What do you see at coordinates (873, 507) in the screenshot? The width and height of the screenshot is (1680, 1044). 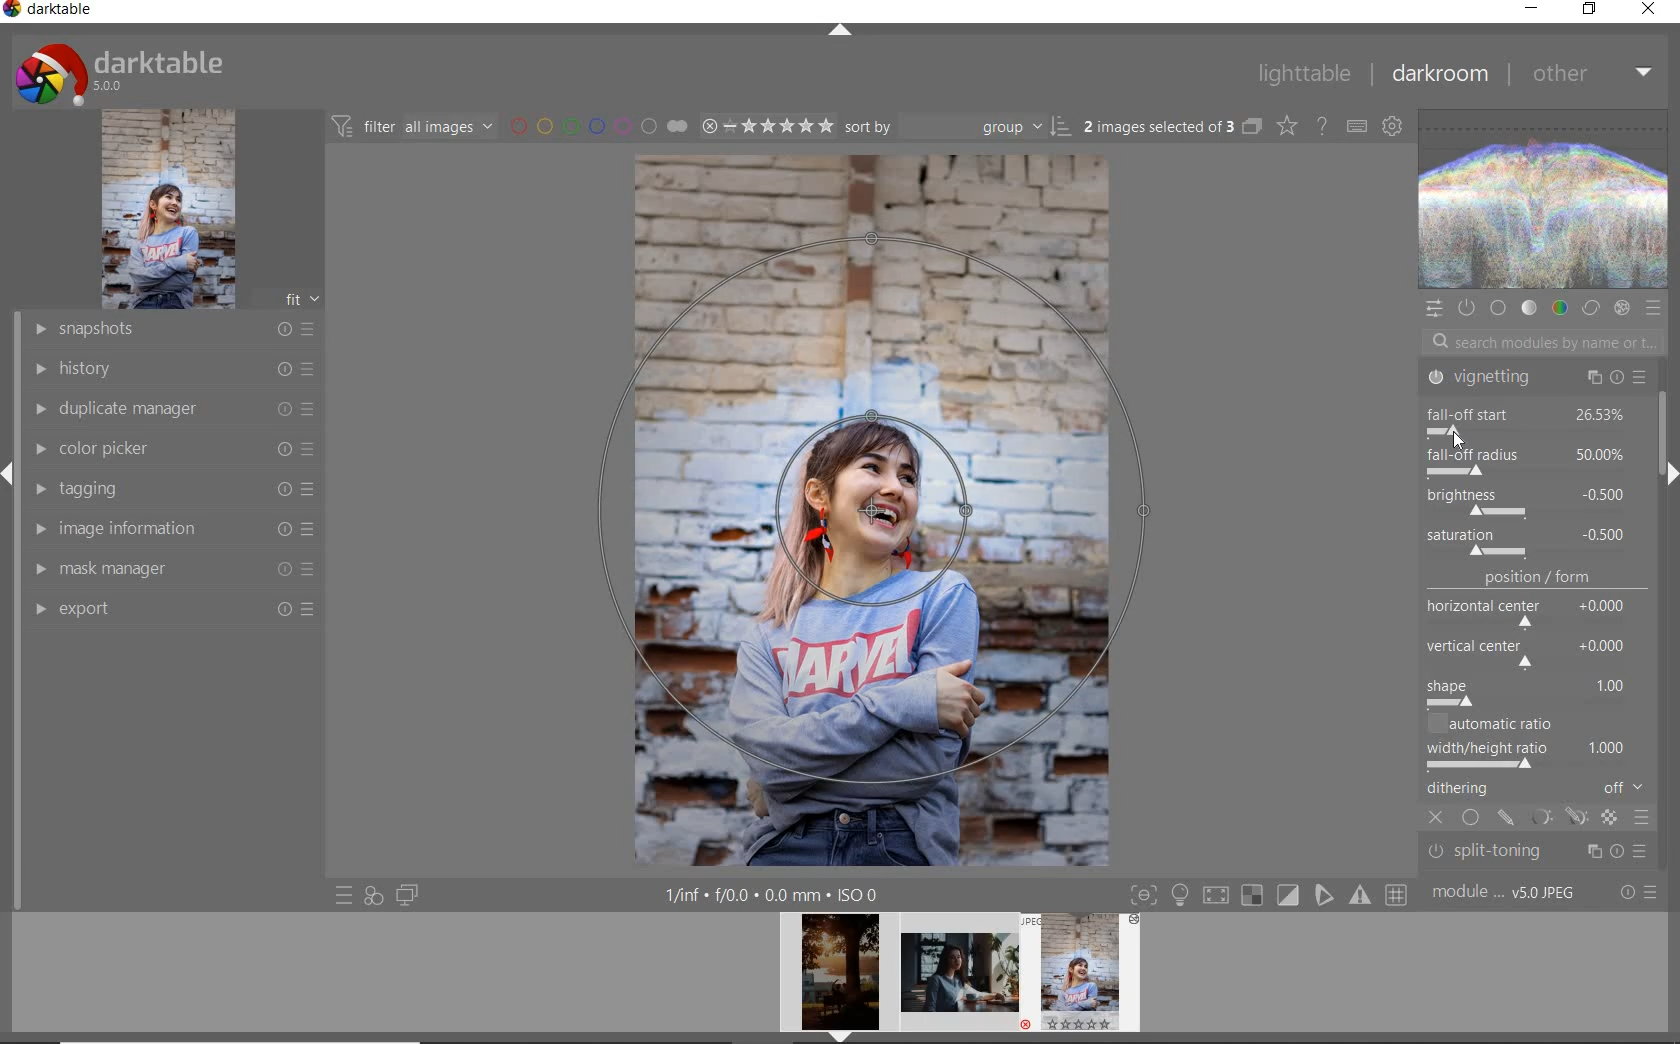 I see `selected image` at bounding box center [873, 507].